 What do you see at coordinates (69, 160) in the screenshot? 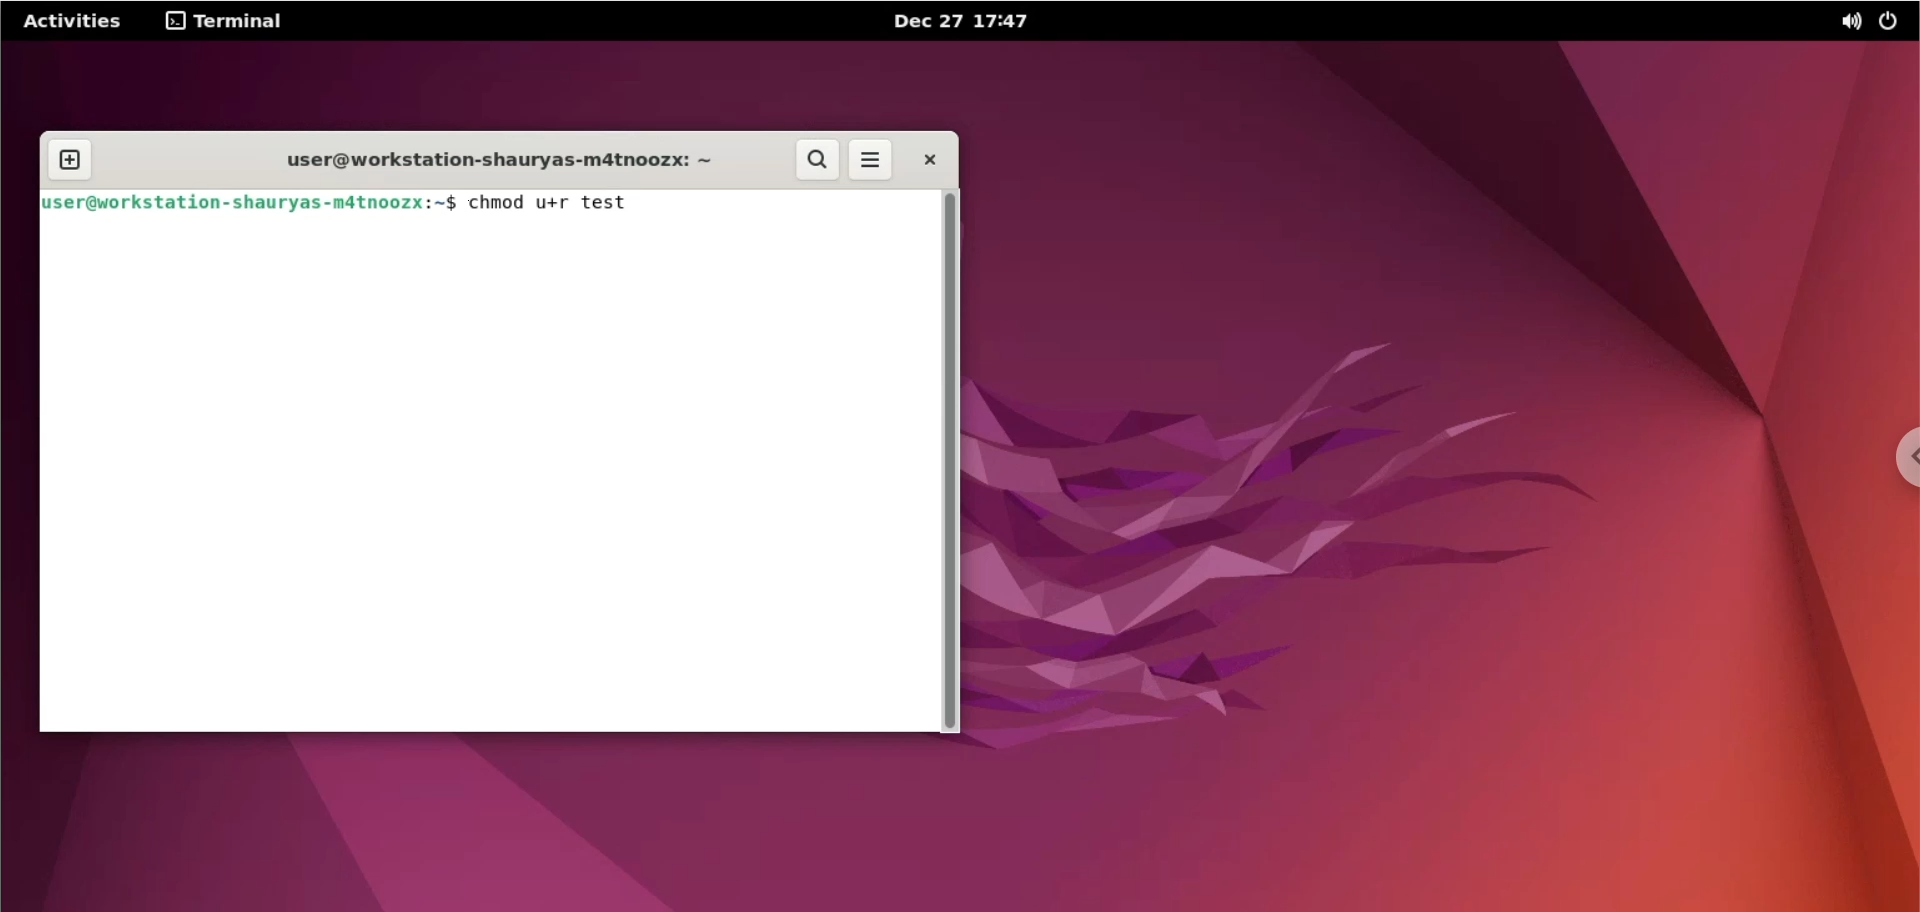
I see `new tab` at bounding box center [69, 160].